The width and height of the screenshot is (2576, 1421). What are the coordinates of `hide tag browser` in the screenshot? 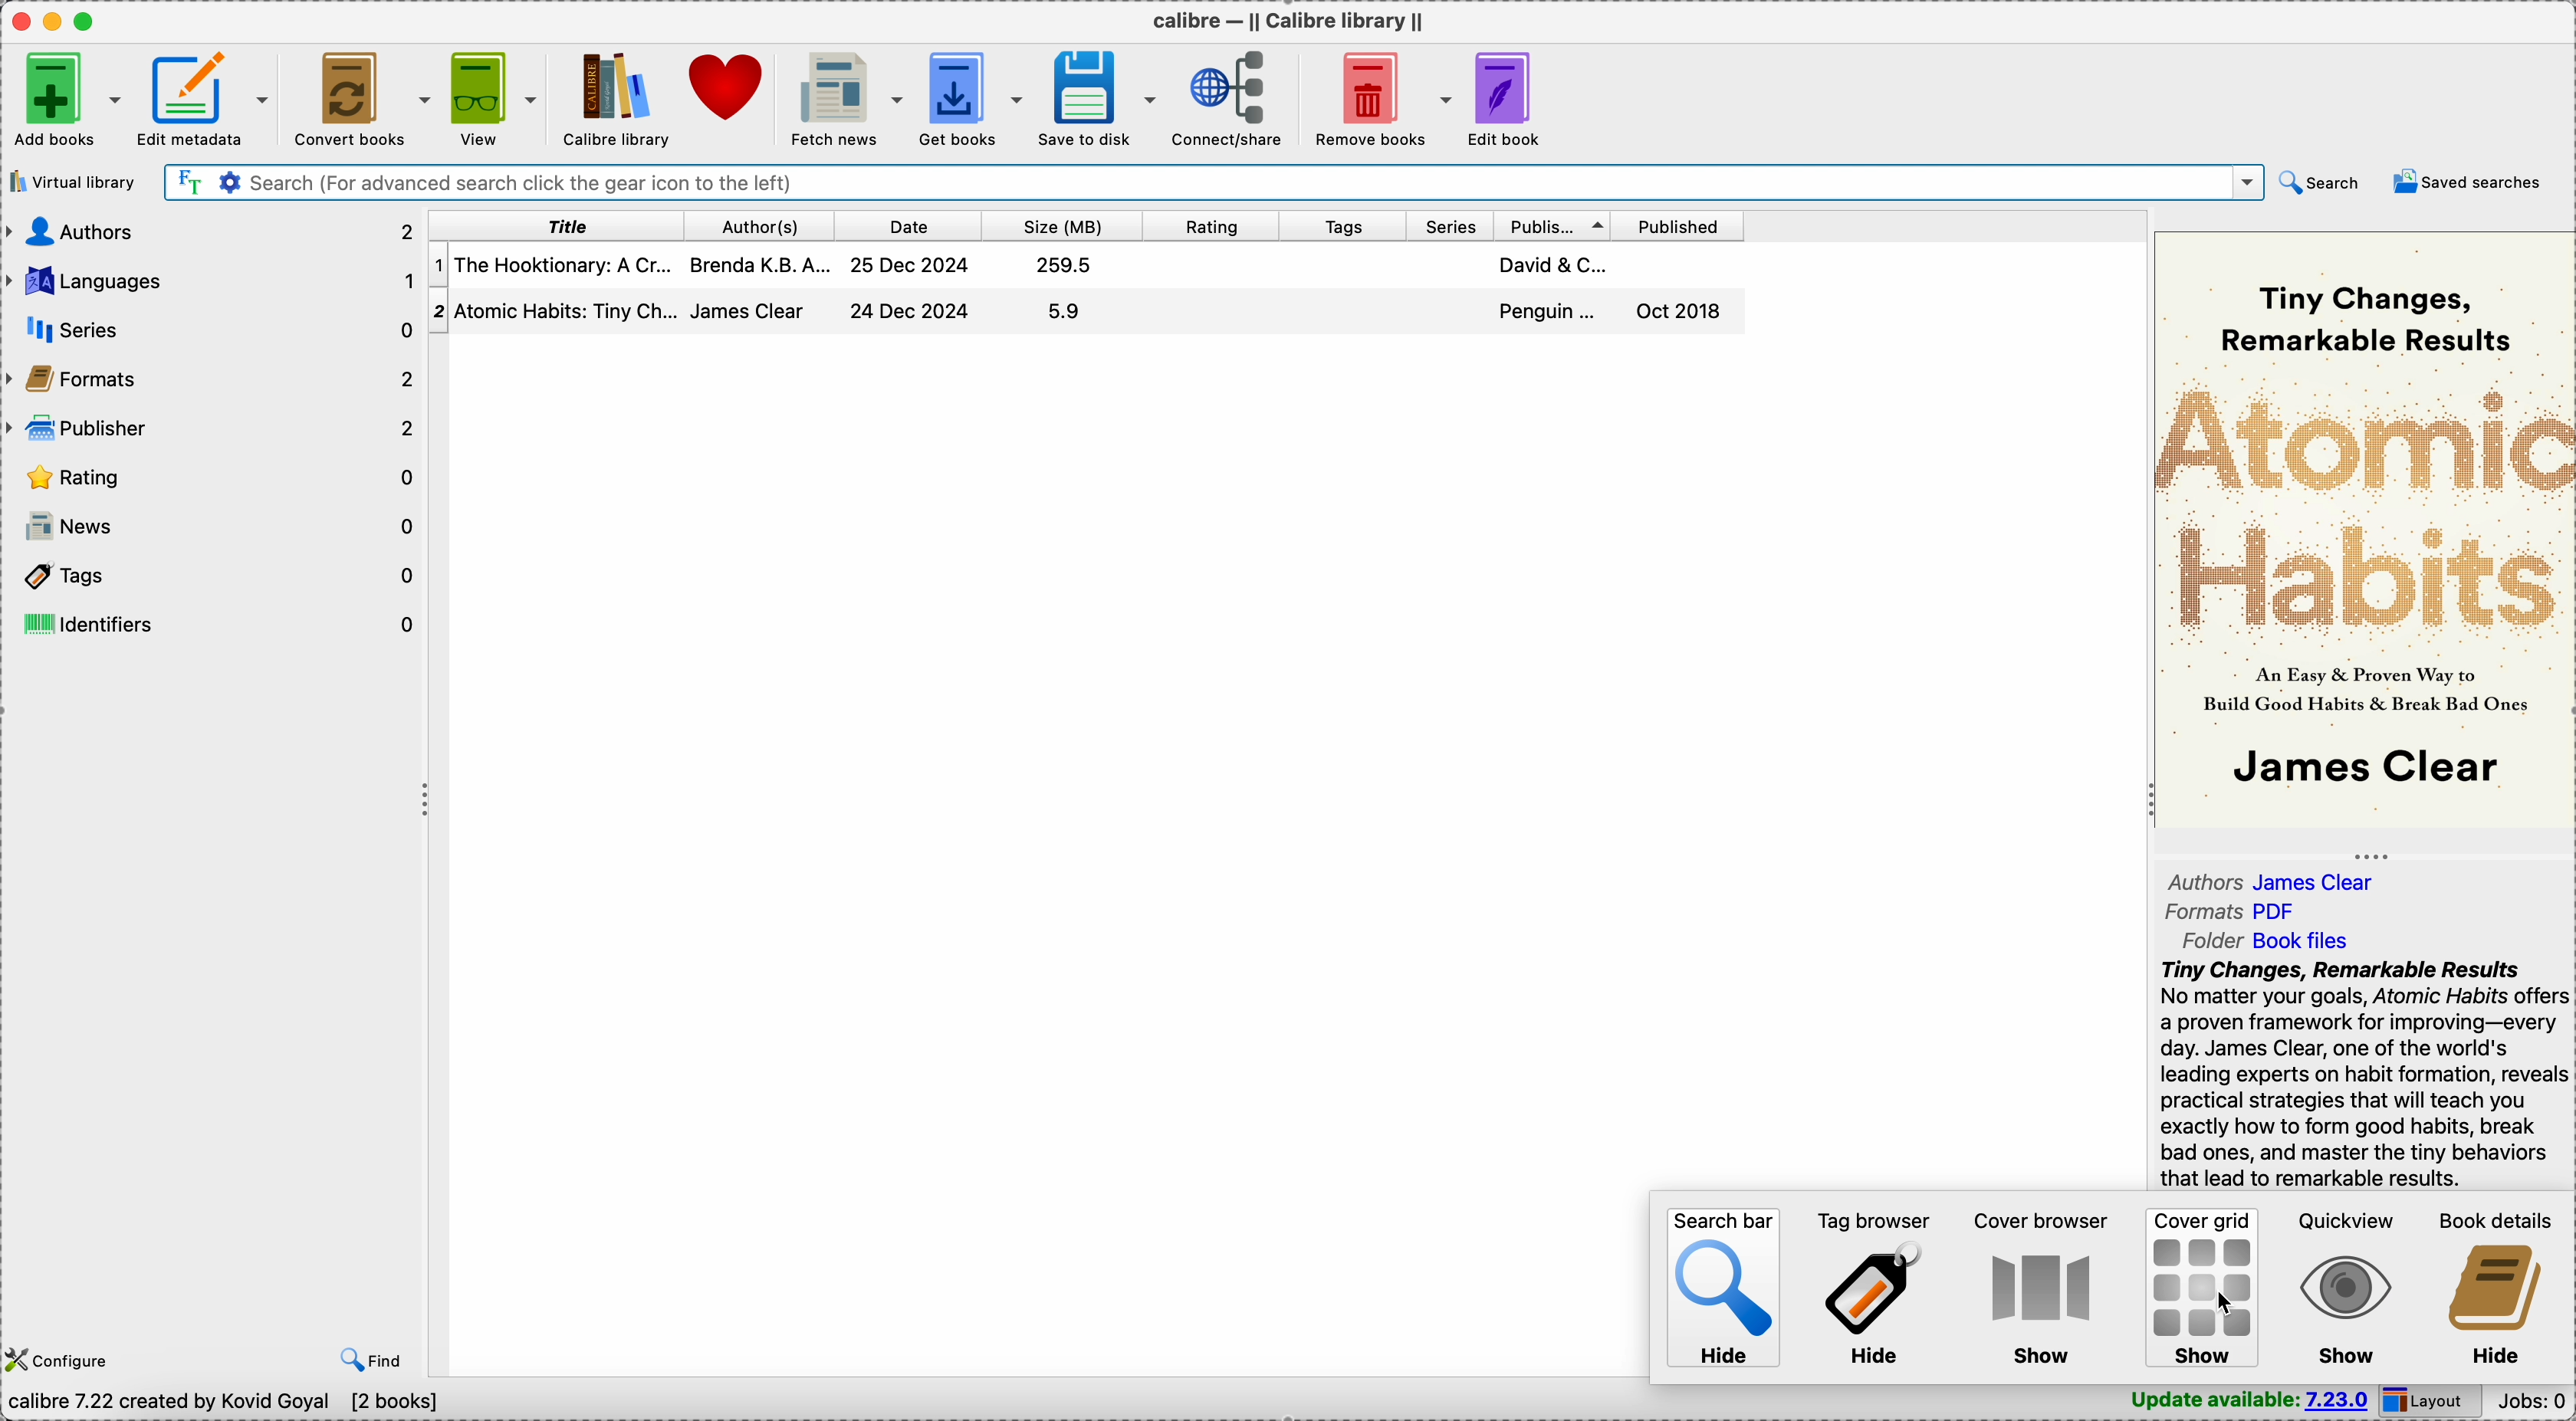 It's located at (1869, 1290).